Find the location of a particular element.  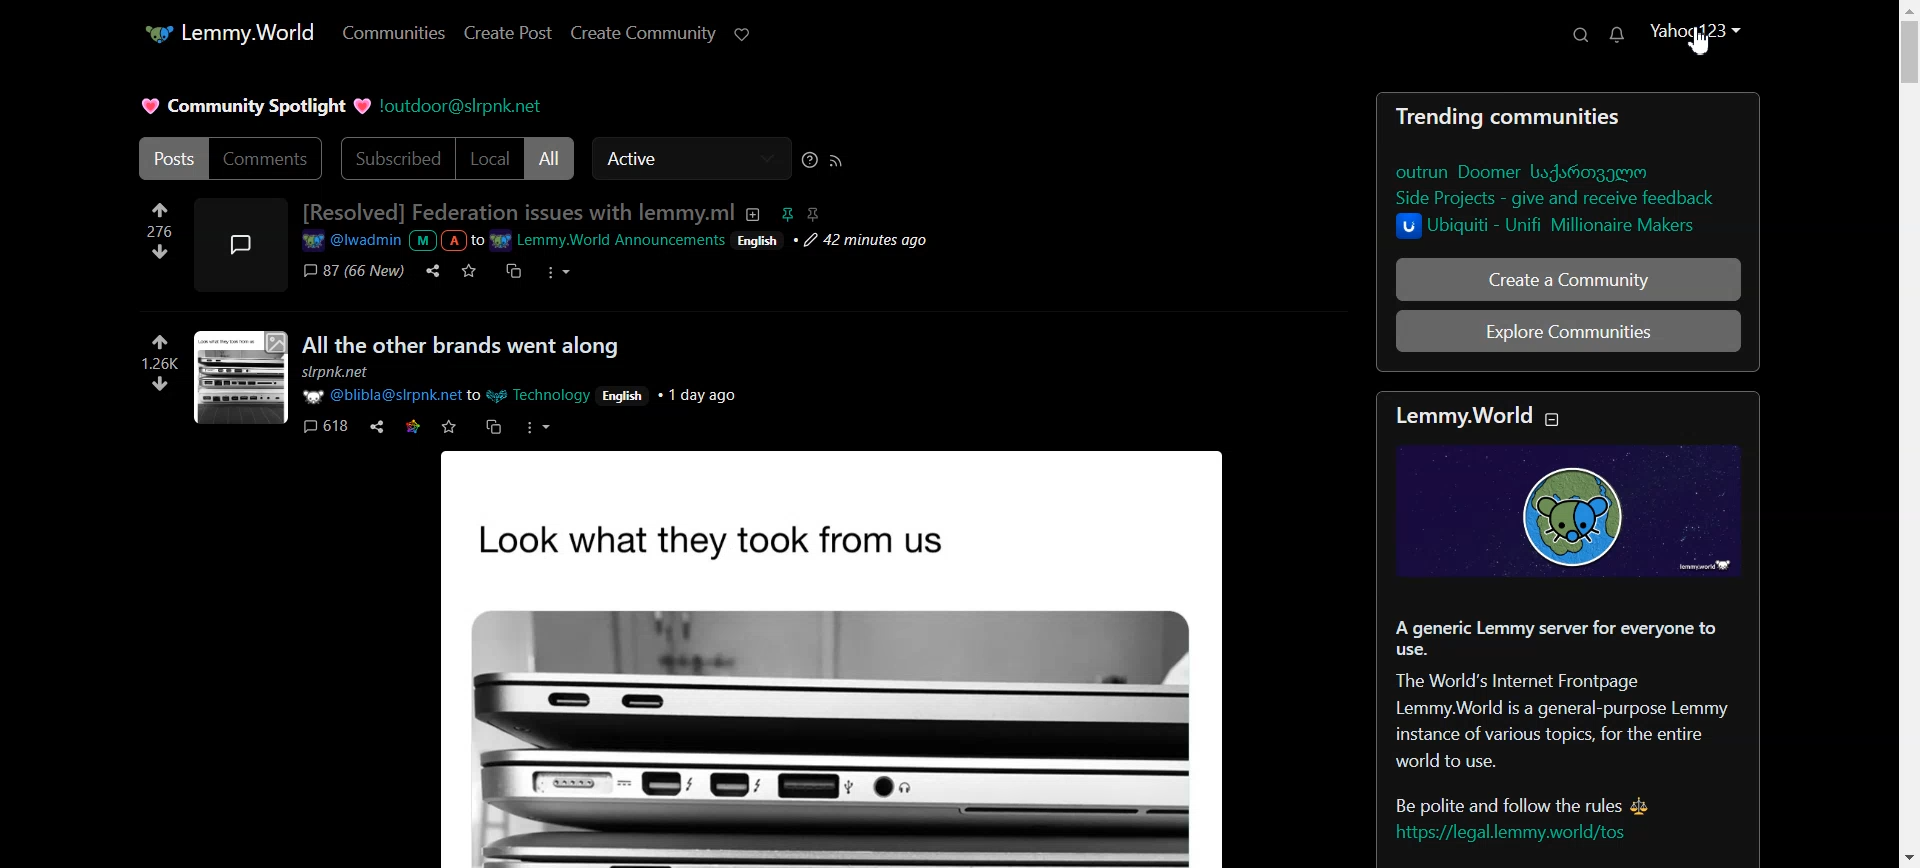

RSS is located at coordinates (836, 160).